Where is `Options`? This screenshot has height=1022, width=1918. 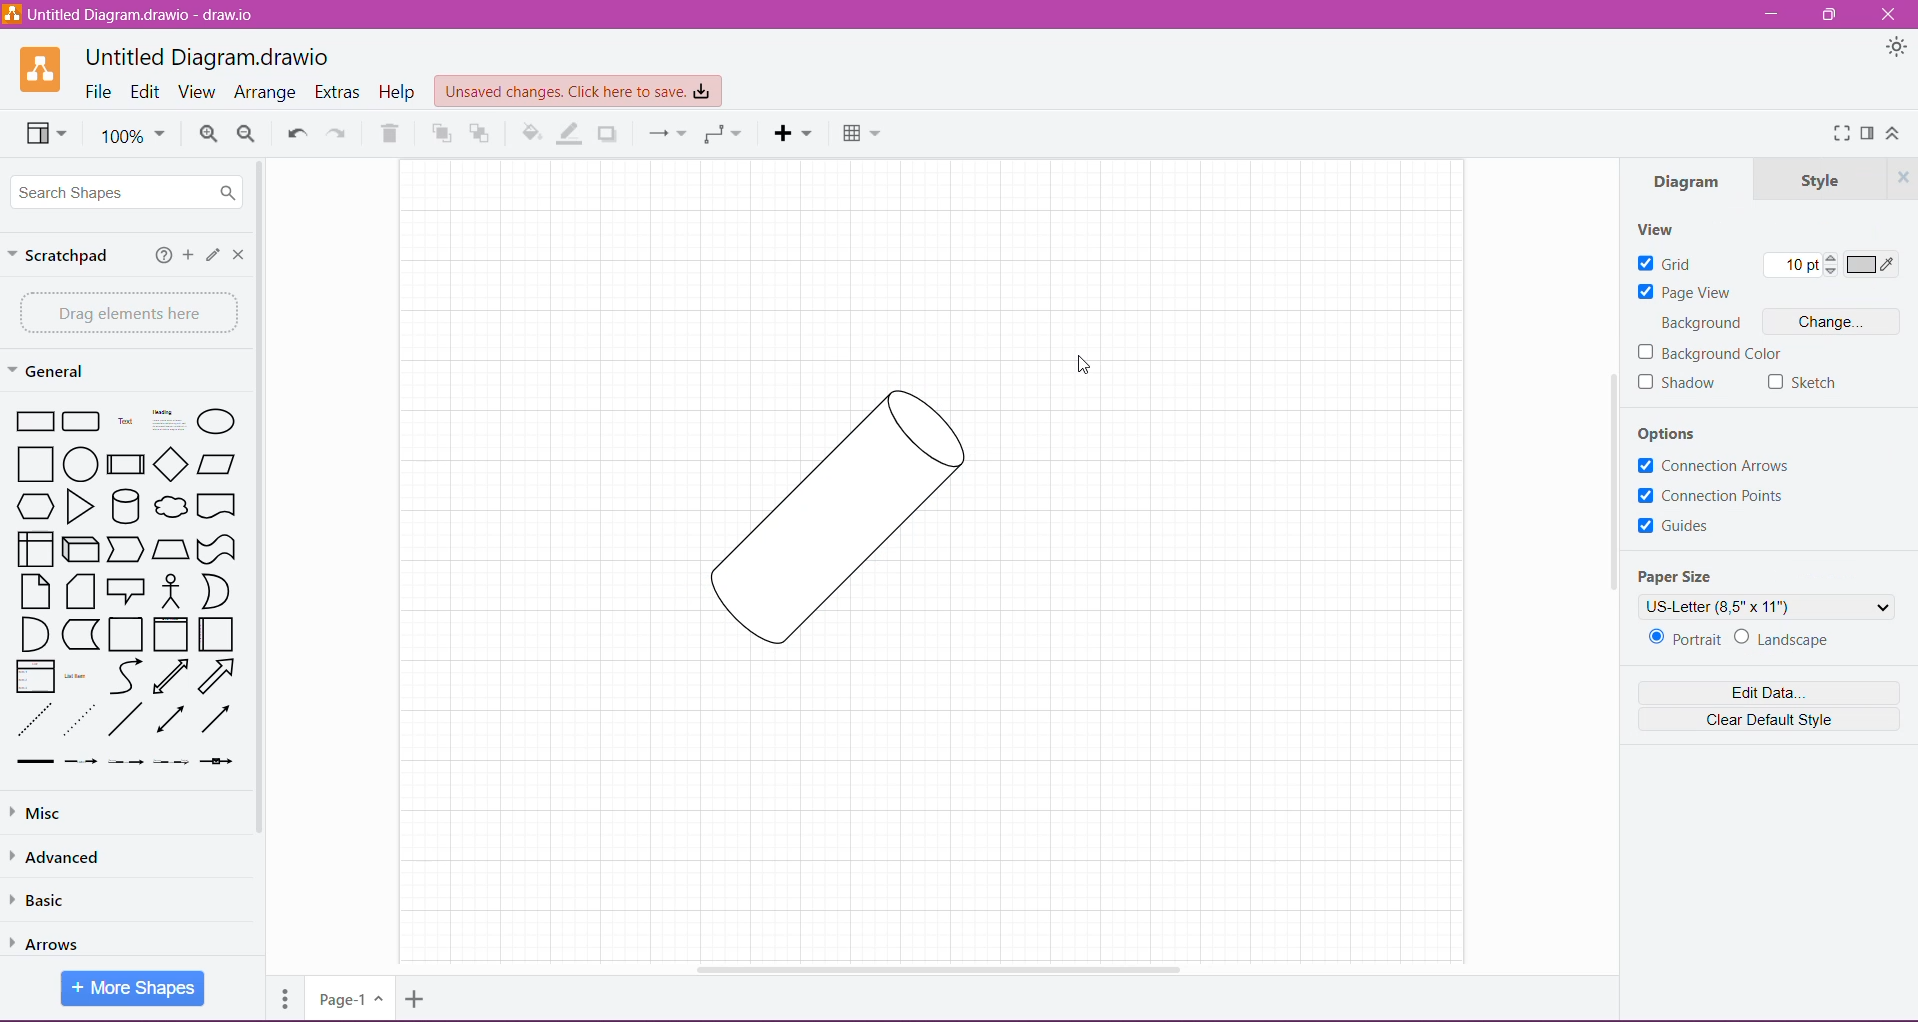 Options is located at coordinates (1682, 431).